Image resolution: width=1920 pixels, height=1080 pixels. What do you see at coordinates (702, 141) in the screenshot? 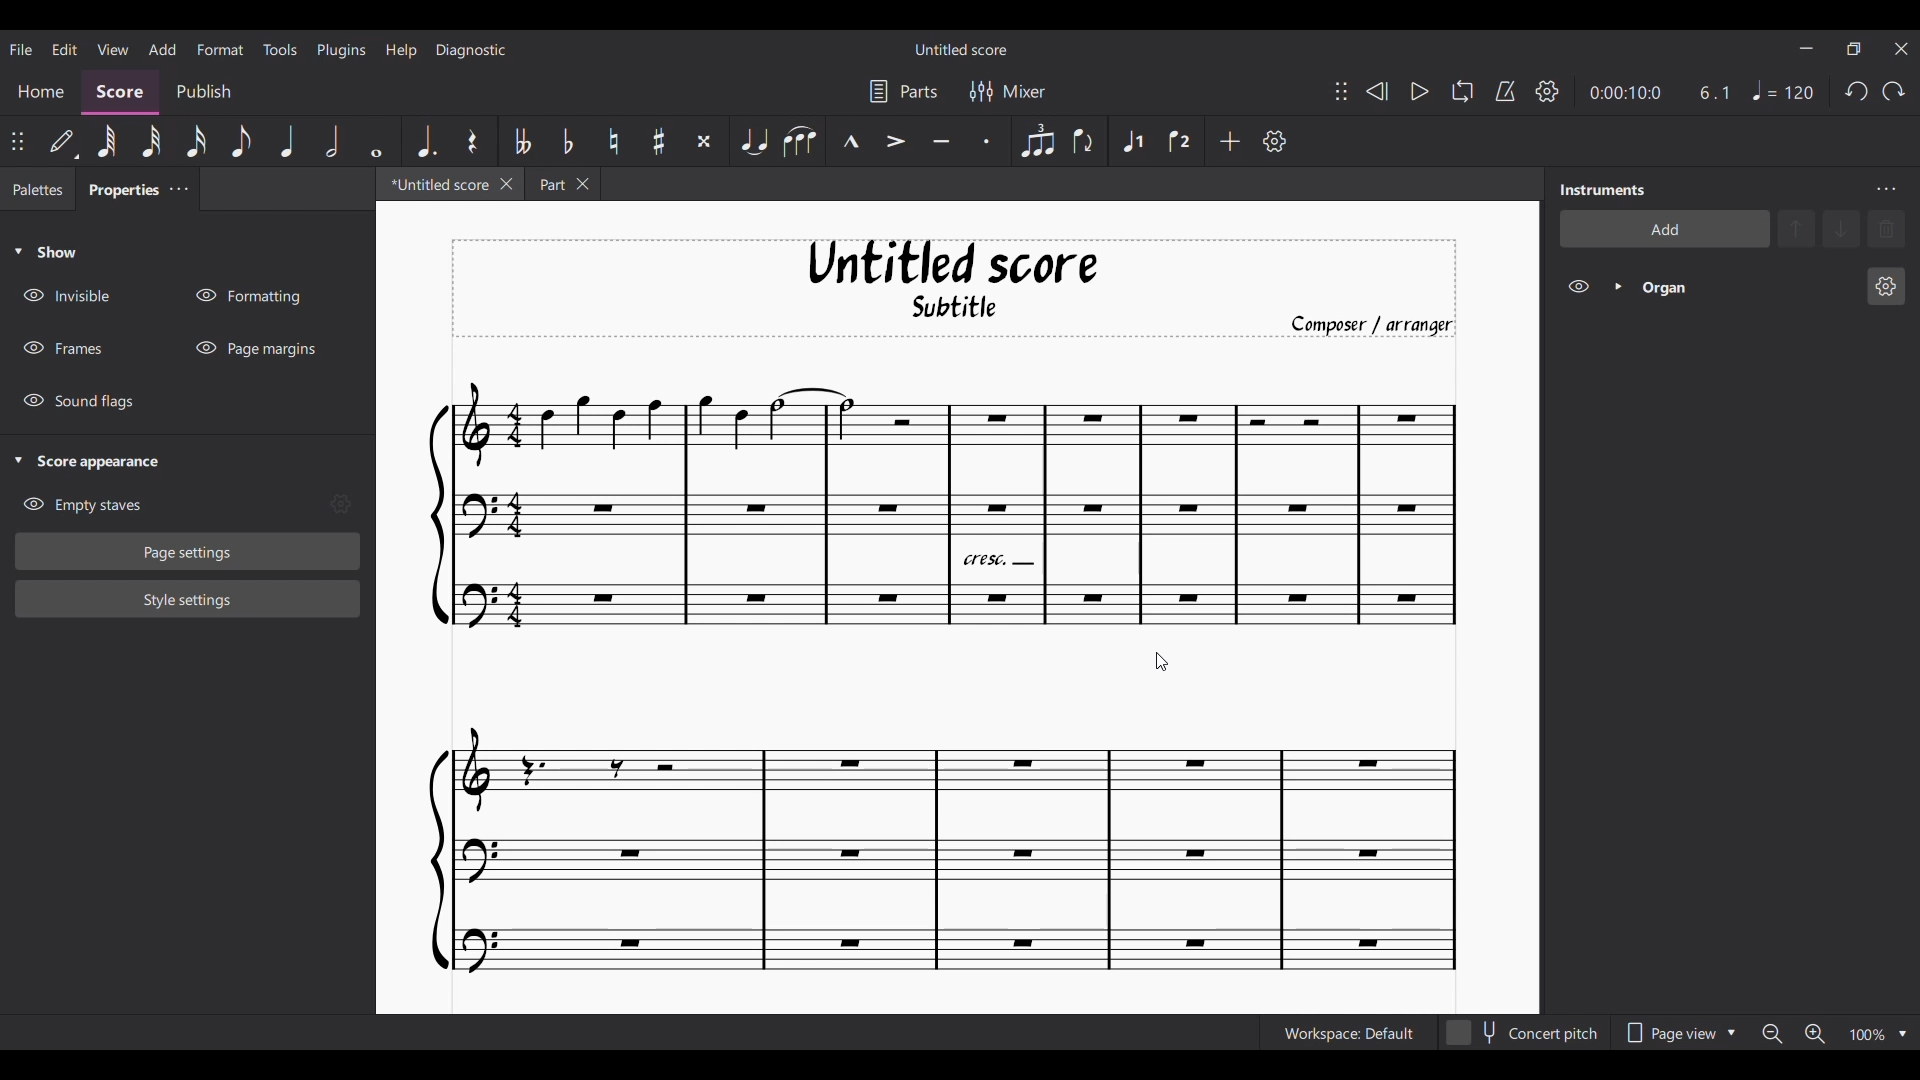
I see `Toggle double sharp` at bounding box center [702, 141].